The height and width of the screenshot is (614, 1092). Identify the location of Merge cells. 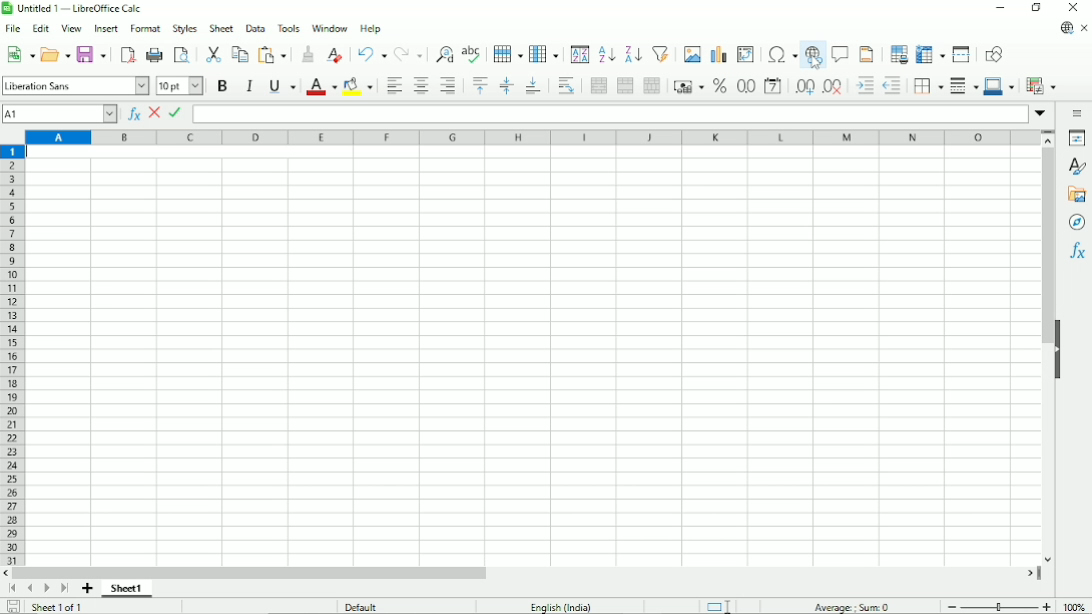
(626, 86).